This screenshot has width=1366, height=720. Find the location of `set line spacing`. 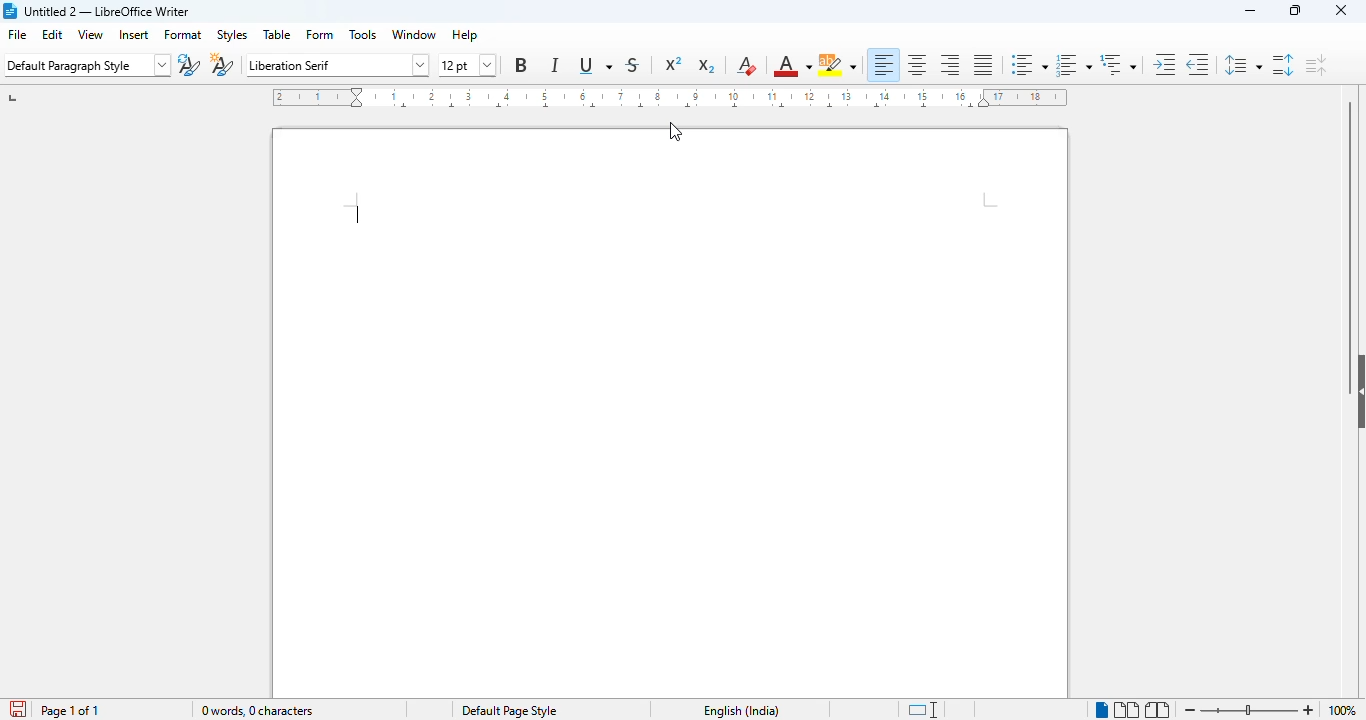

set line spacing is located at coordinates (1242, 65).